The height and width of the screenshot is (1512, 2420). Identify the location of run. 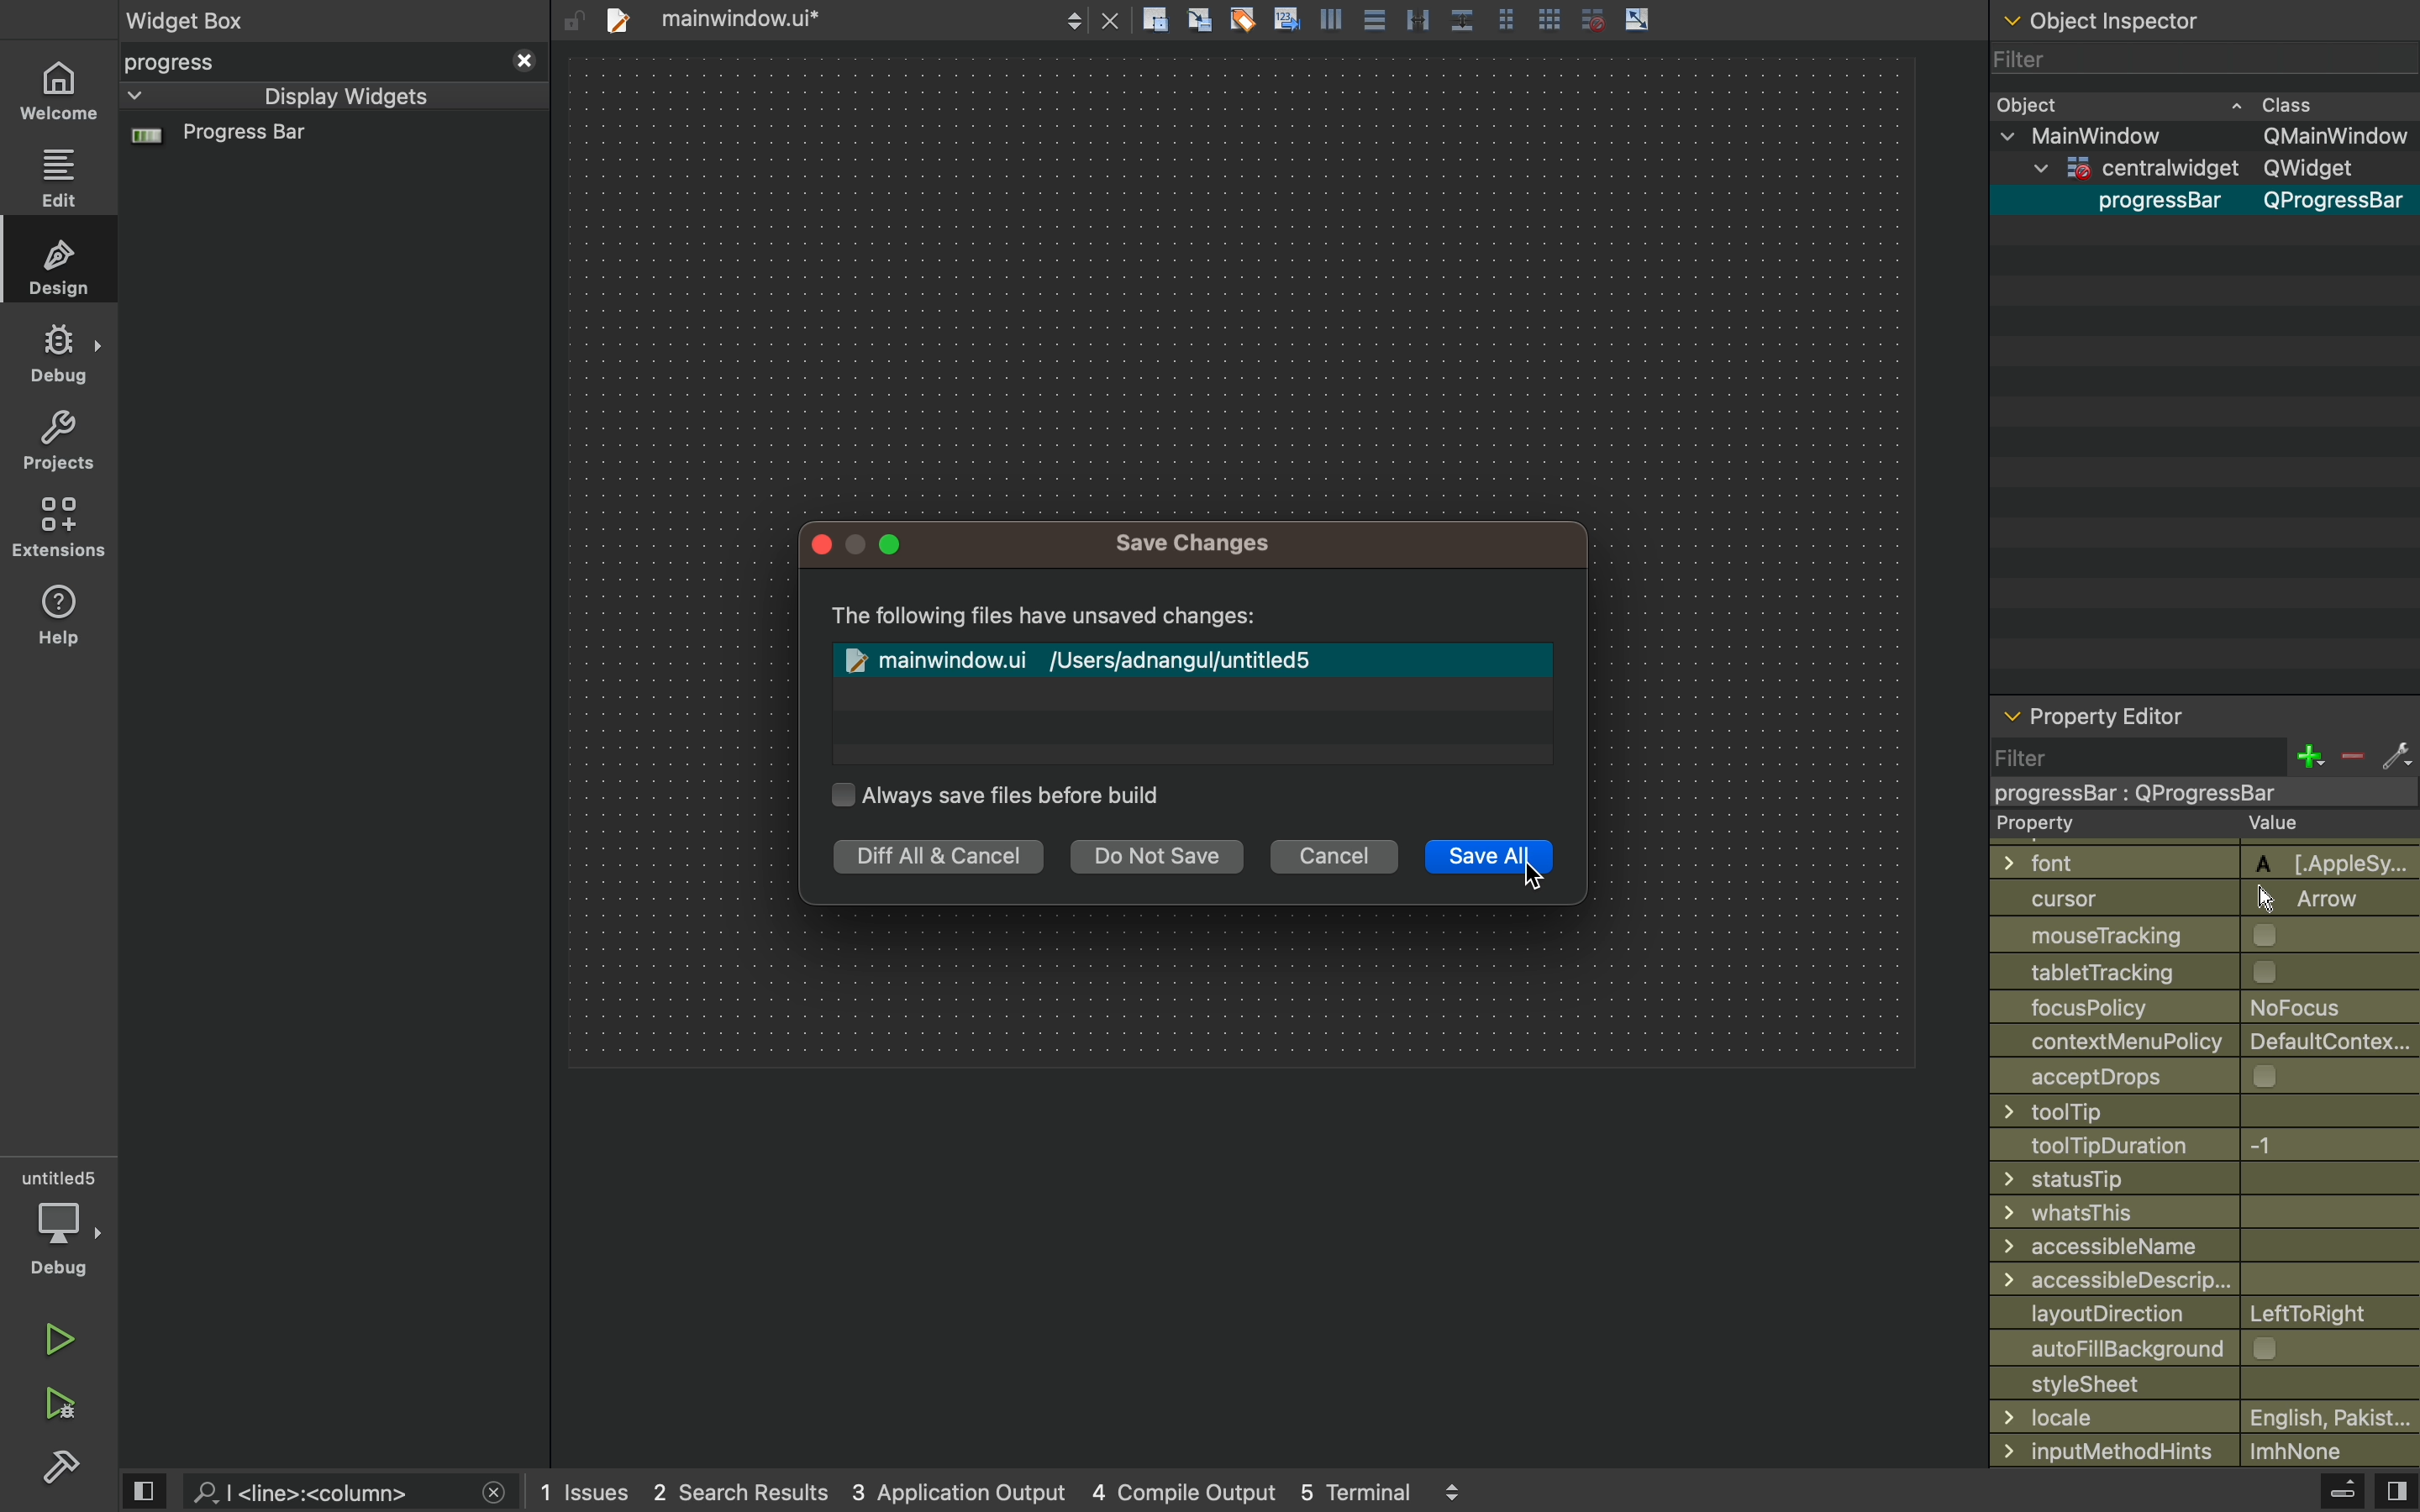
(60, 1339).